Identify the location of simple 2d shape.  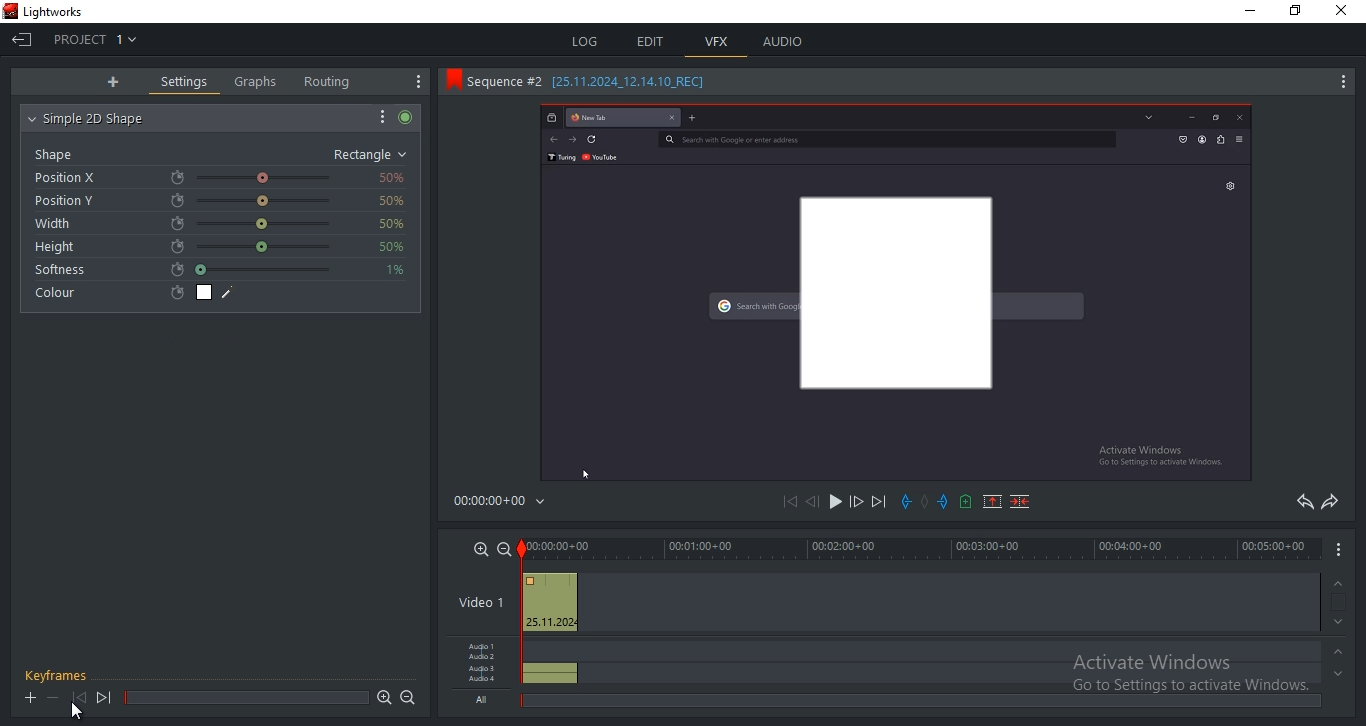
(216, 118).